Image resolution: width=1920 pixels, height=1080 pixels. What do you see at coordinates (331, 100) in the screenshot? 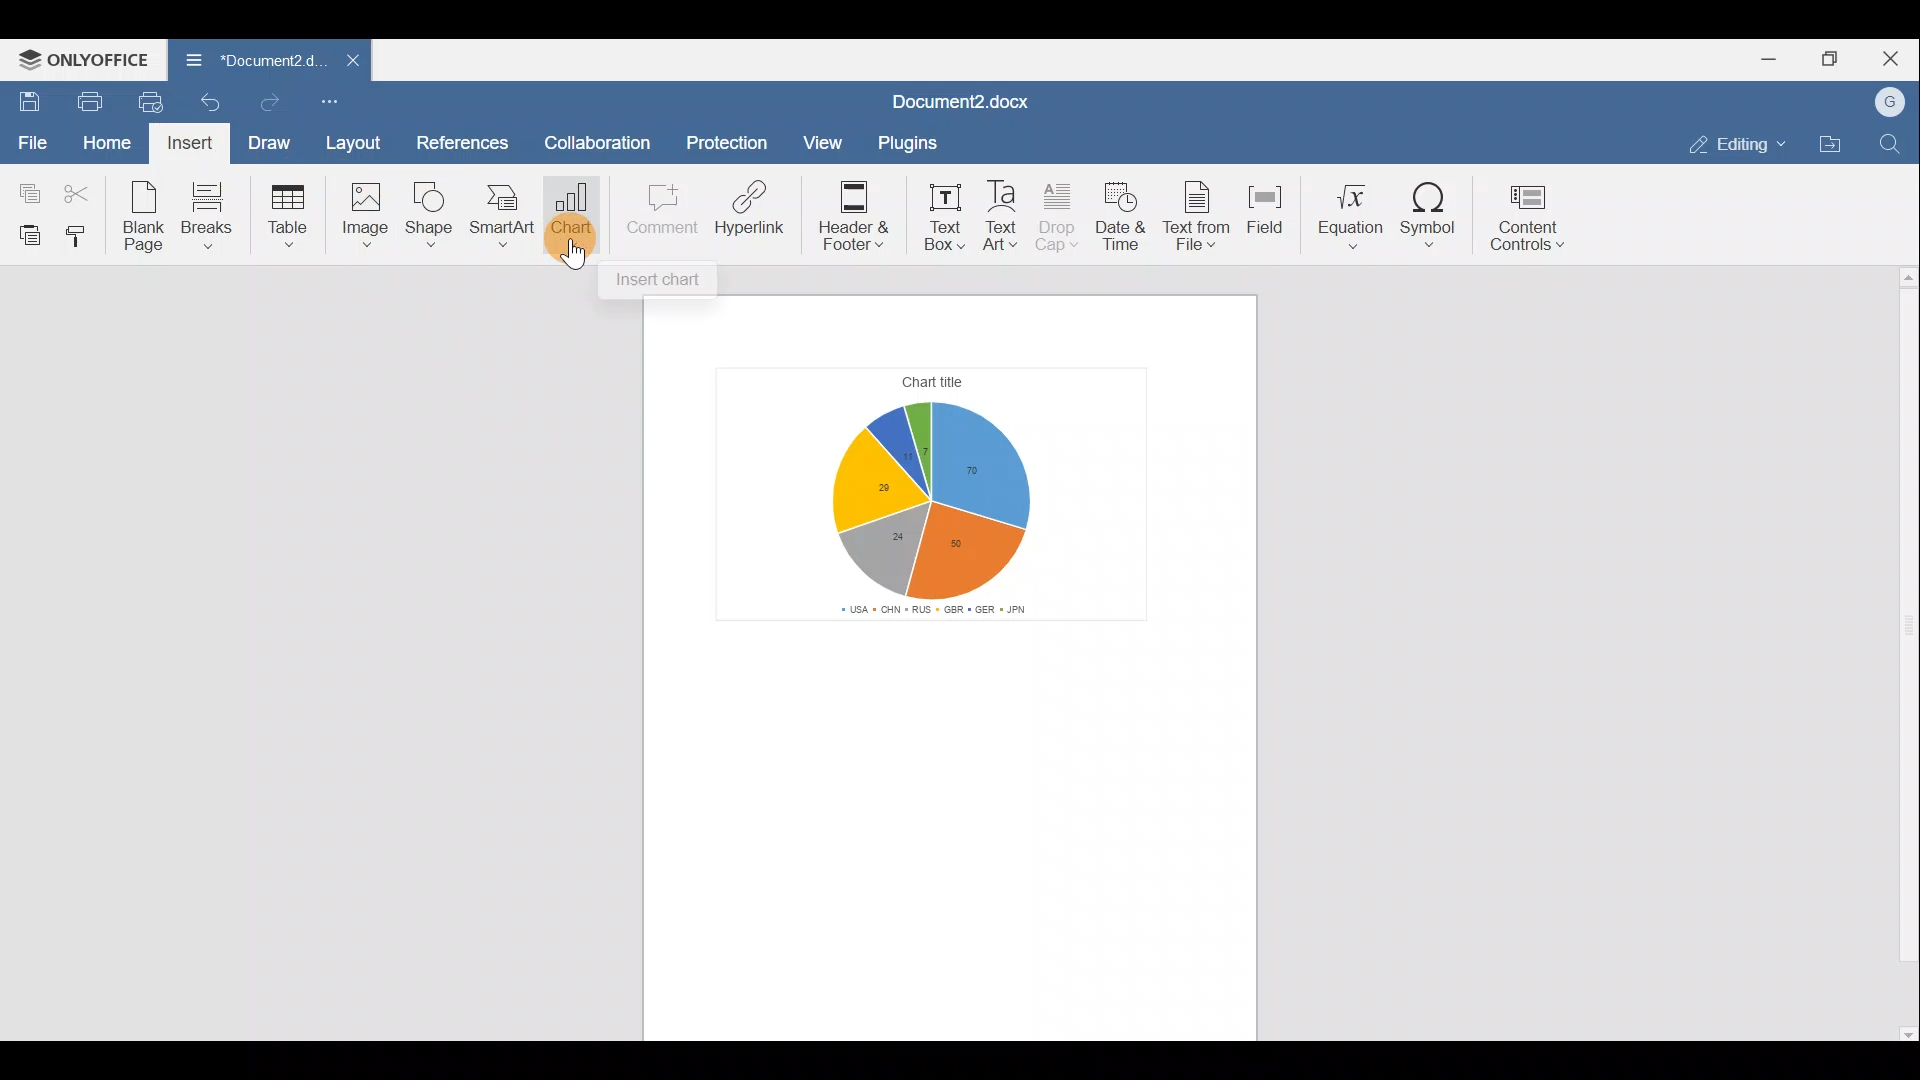
I see `Customize quick access toolbar` at bounding box center [331, 100].